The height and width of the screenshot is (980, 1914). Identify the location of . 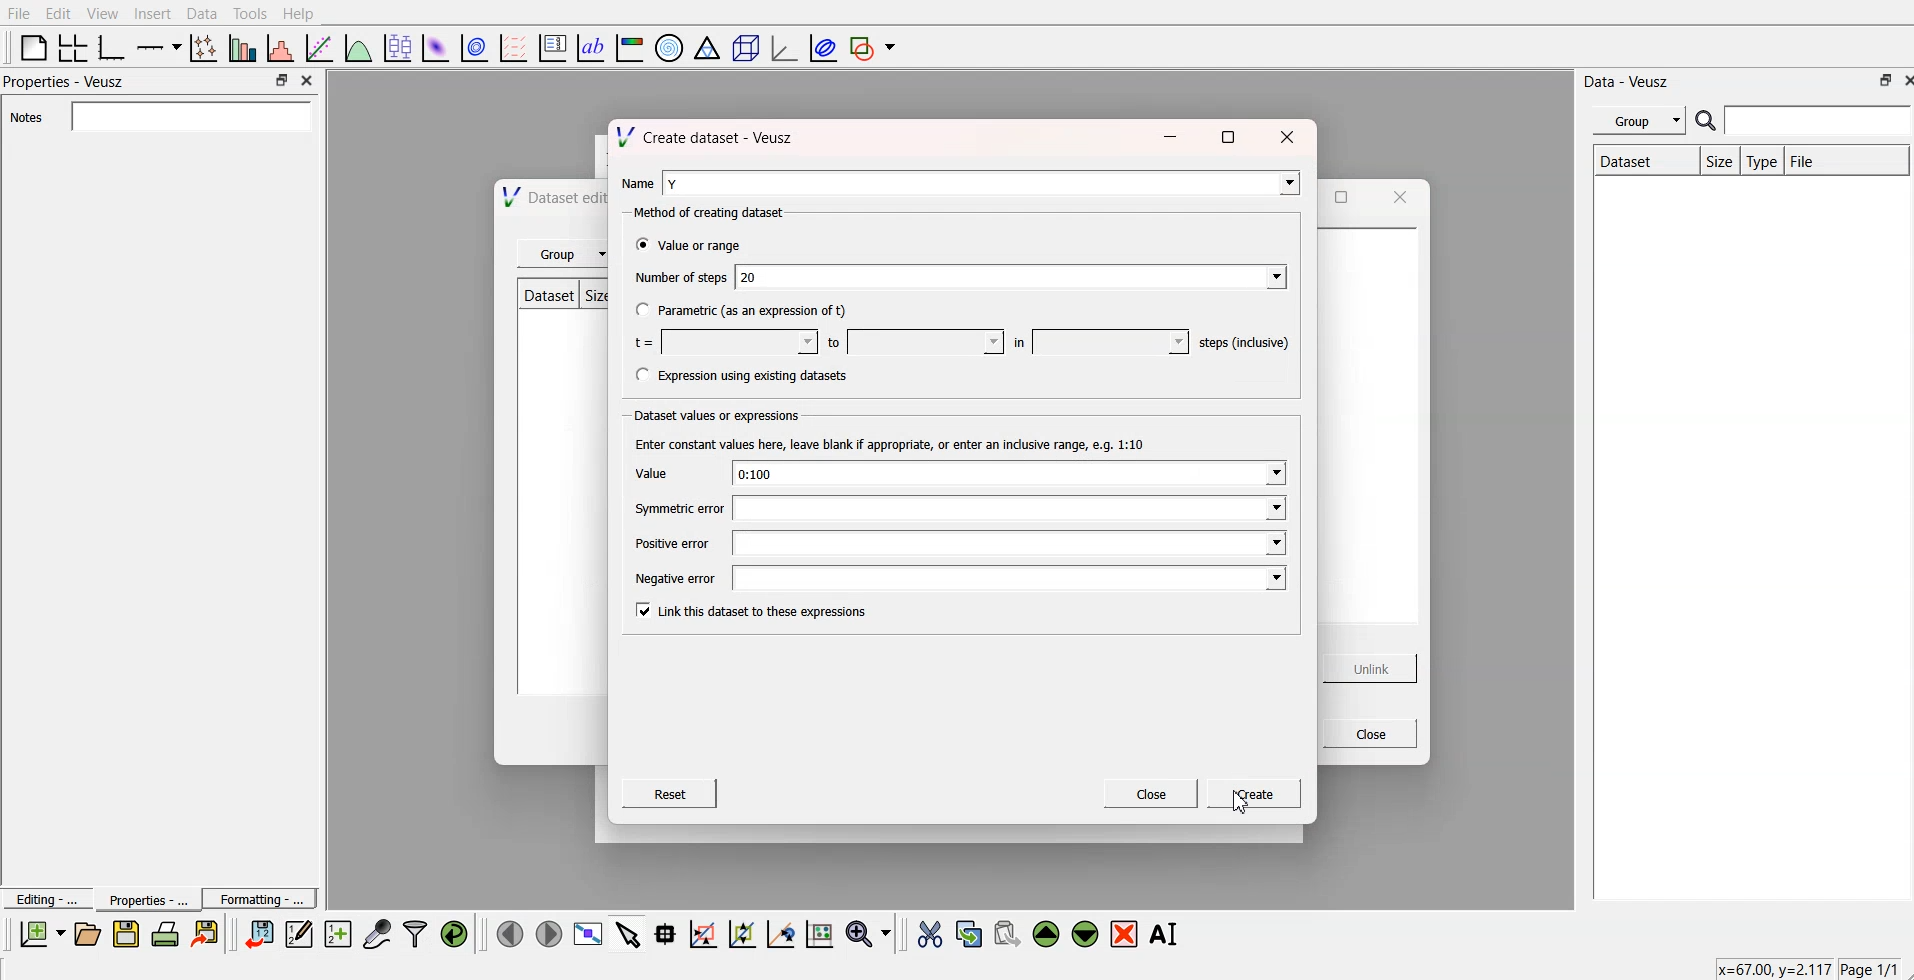
(1286, 134).